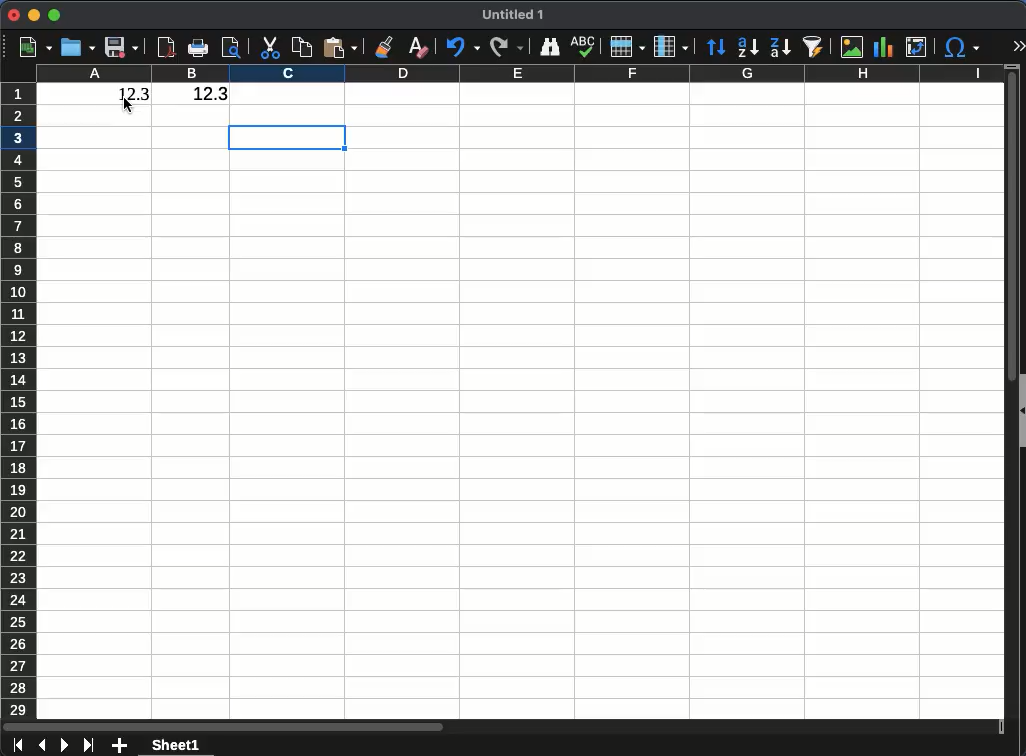 The width and height of the screenshot is (1026, 756). What do you see at coordinates (585, 47) in the screenshot?
I see `spellcheck` at bounding box center [585, 47].